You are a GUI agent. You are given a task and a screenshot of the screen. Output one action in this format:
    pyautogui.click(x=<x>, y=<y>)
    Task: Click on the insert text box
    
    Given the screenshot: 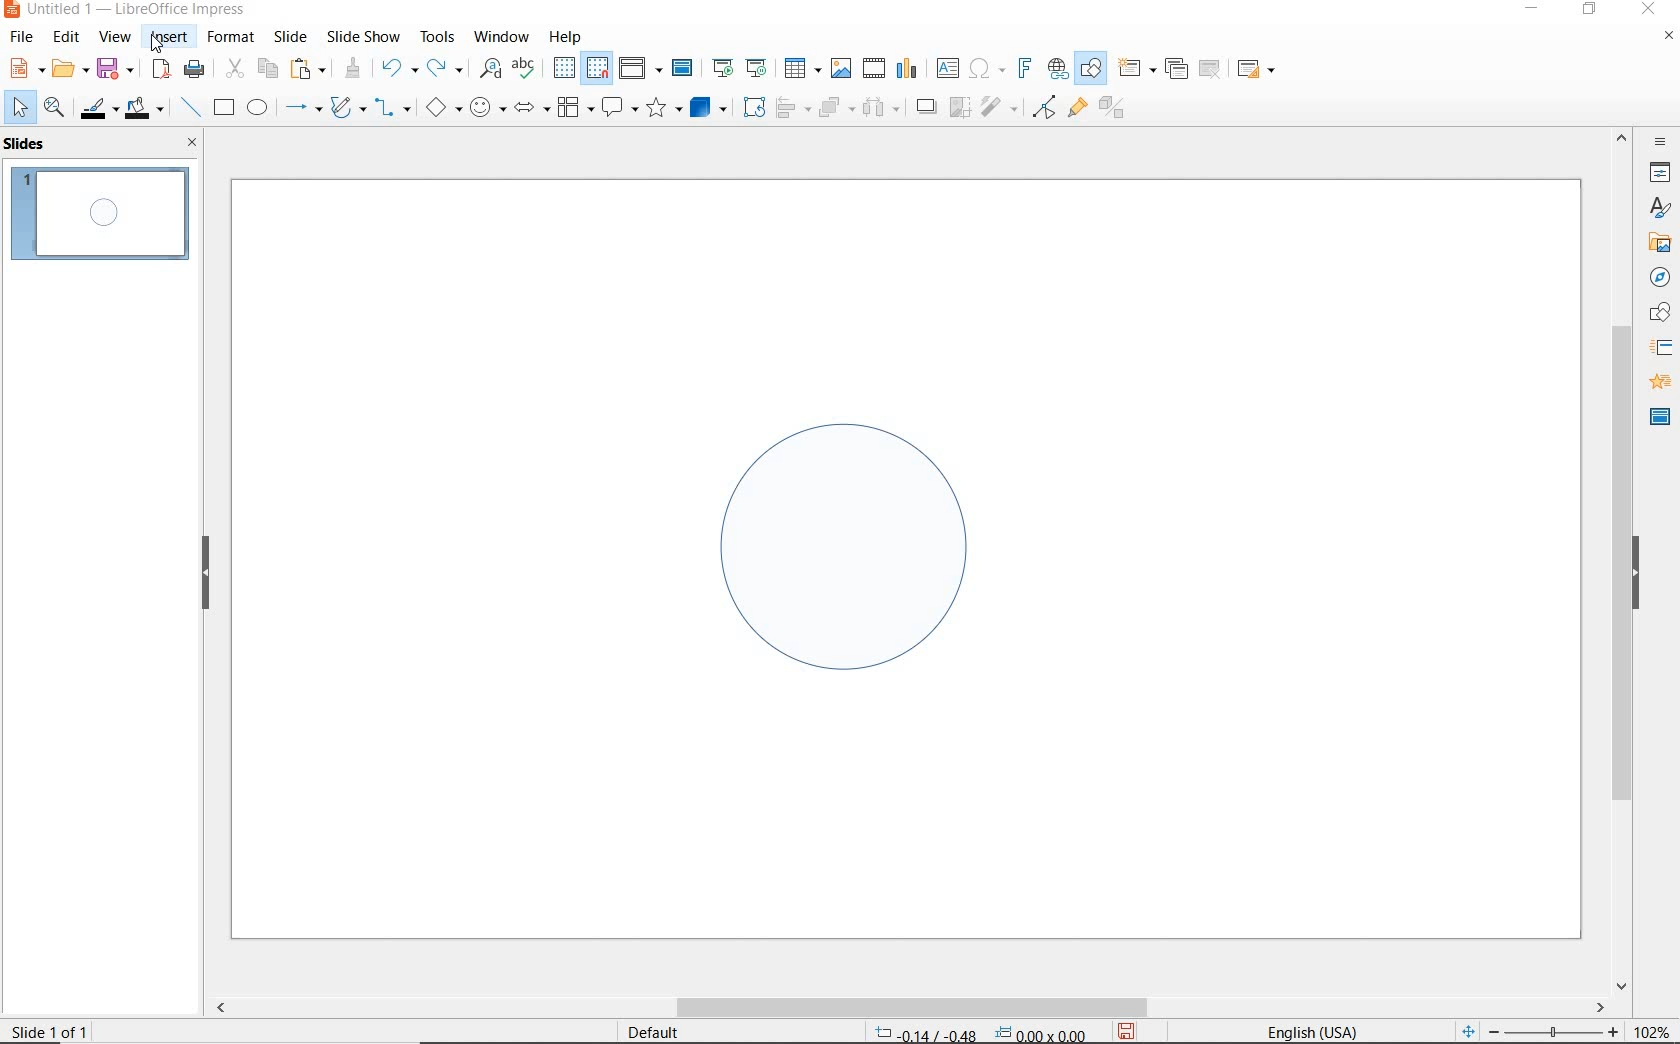 What is the action you would take?
    pyautogui.click(x=947, y=68)
    